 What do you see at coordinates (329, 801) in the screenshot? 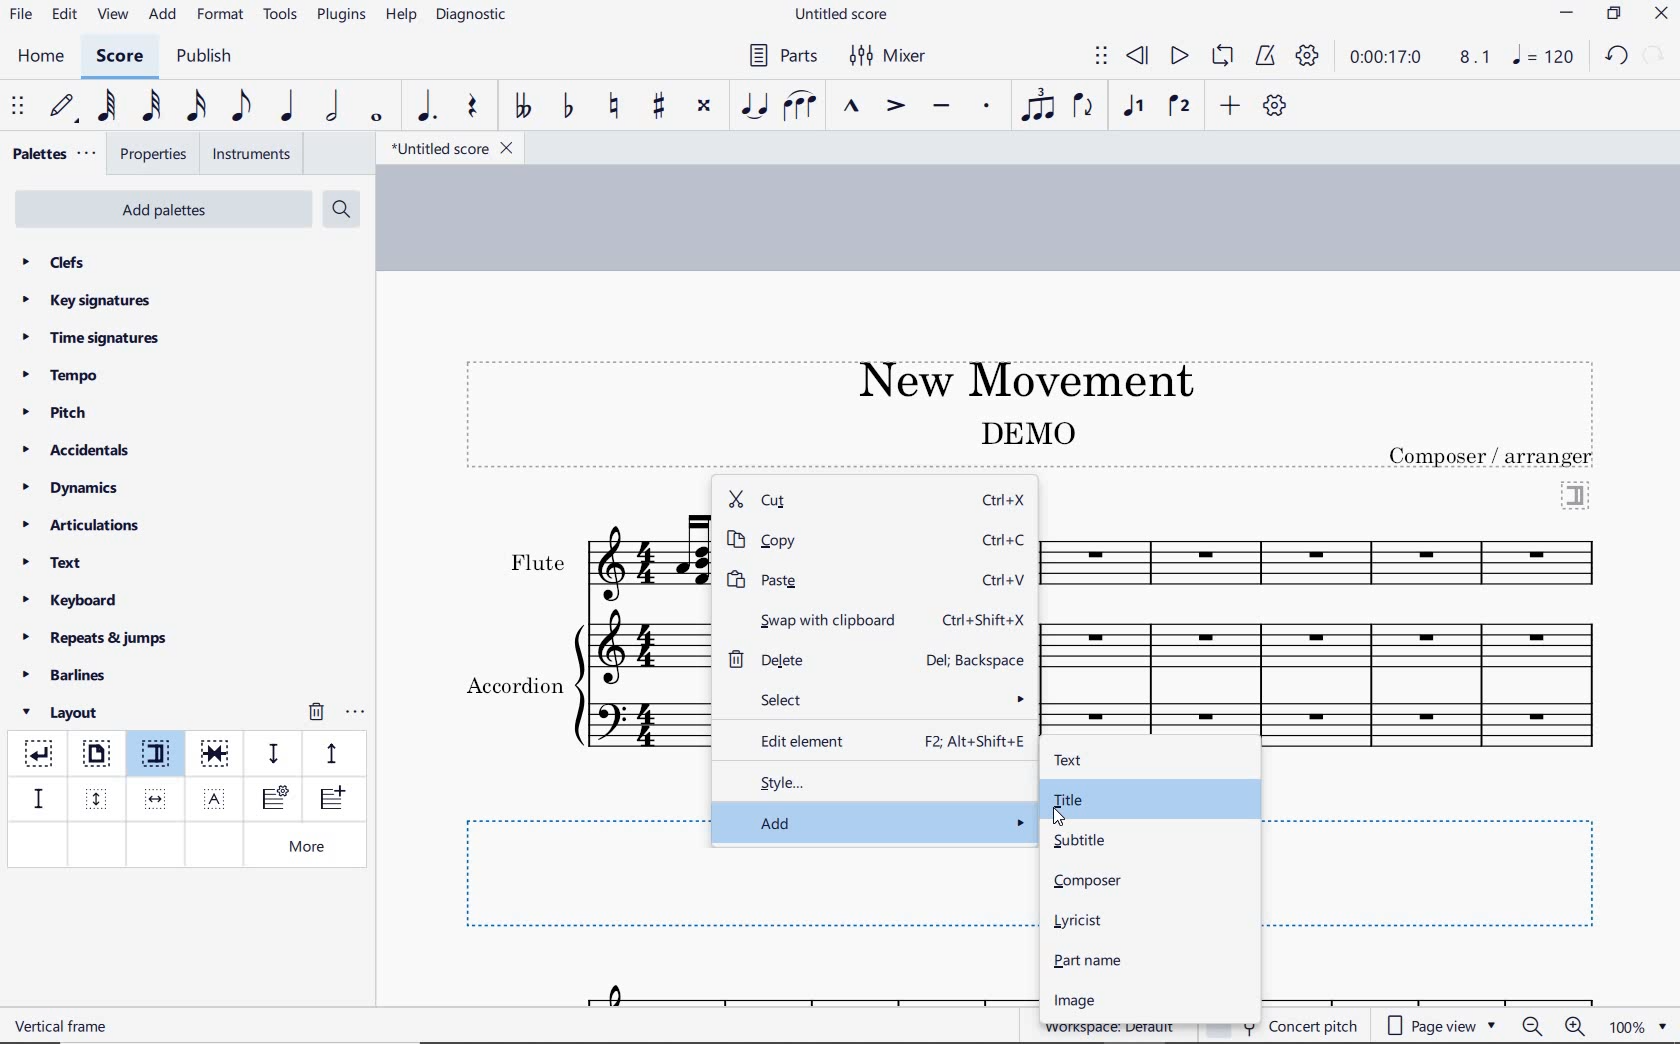
I see `insert one measure before selection` at bounding box center [329, 801].